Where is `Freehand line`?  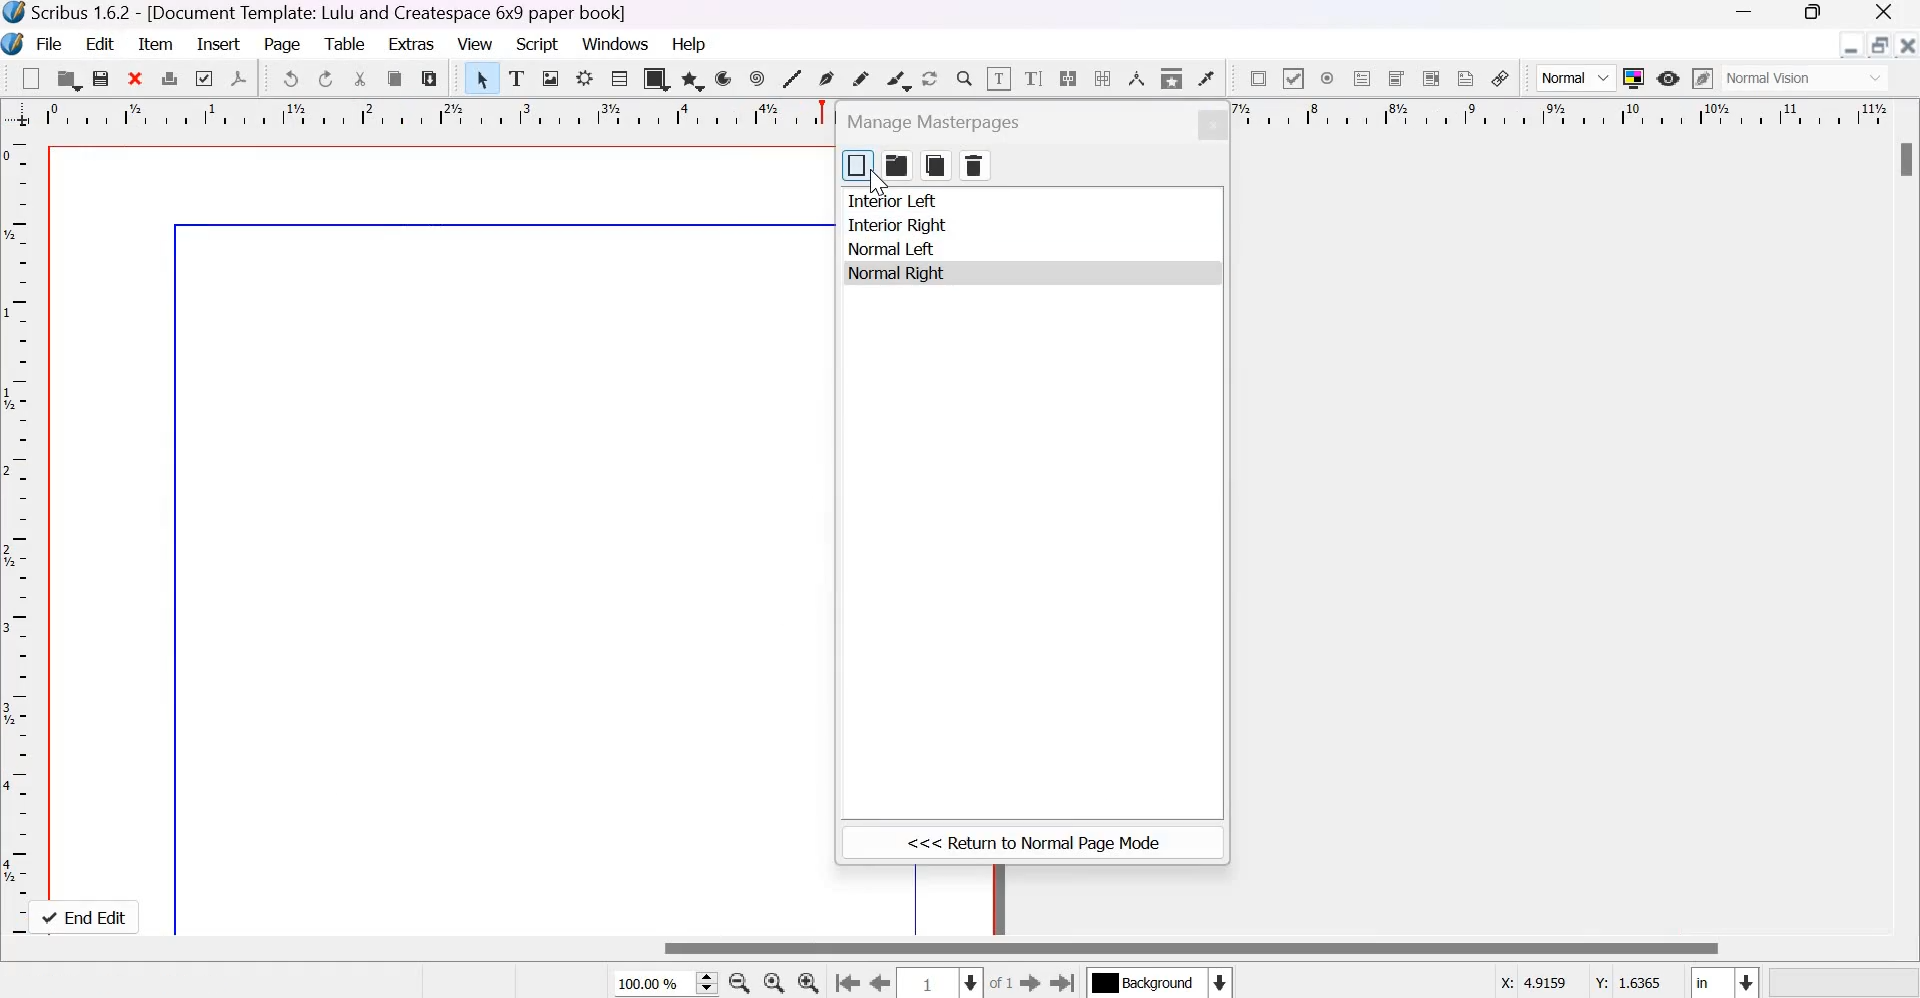 Freehand line is located at coordinates (860, 78).